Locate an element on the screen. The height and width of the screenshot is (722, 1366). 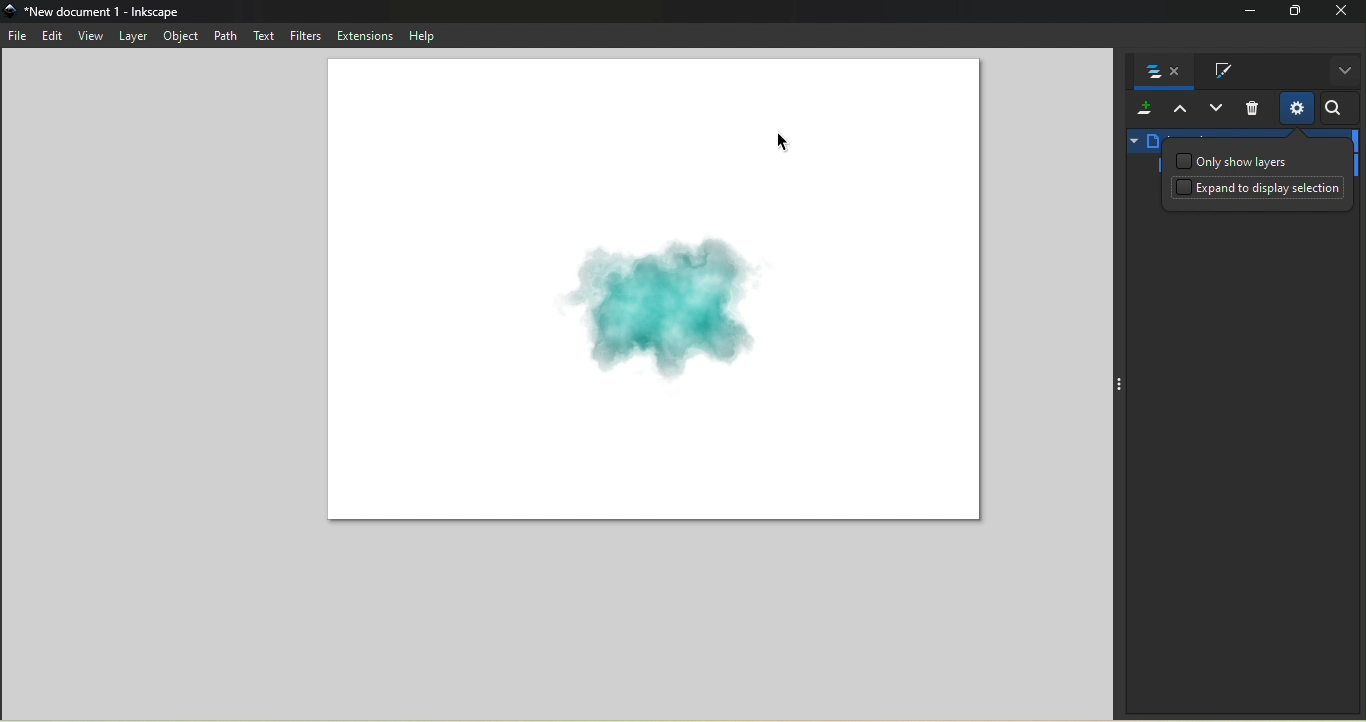
Layer and objects is located at coordinates (1160, 72).